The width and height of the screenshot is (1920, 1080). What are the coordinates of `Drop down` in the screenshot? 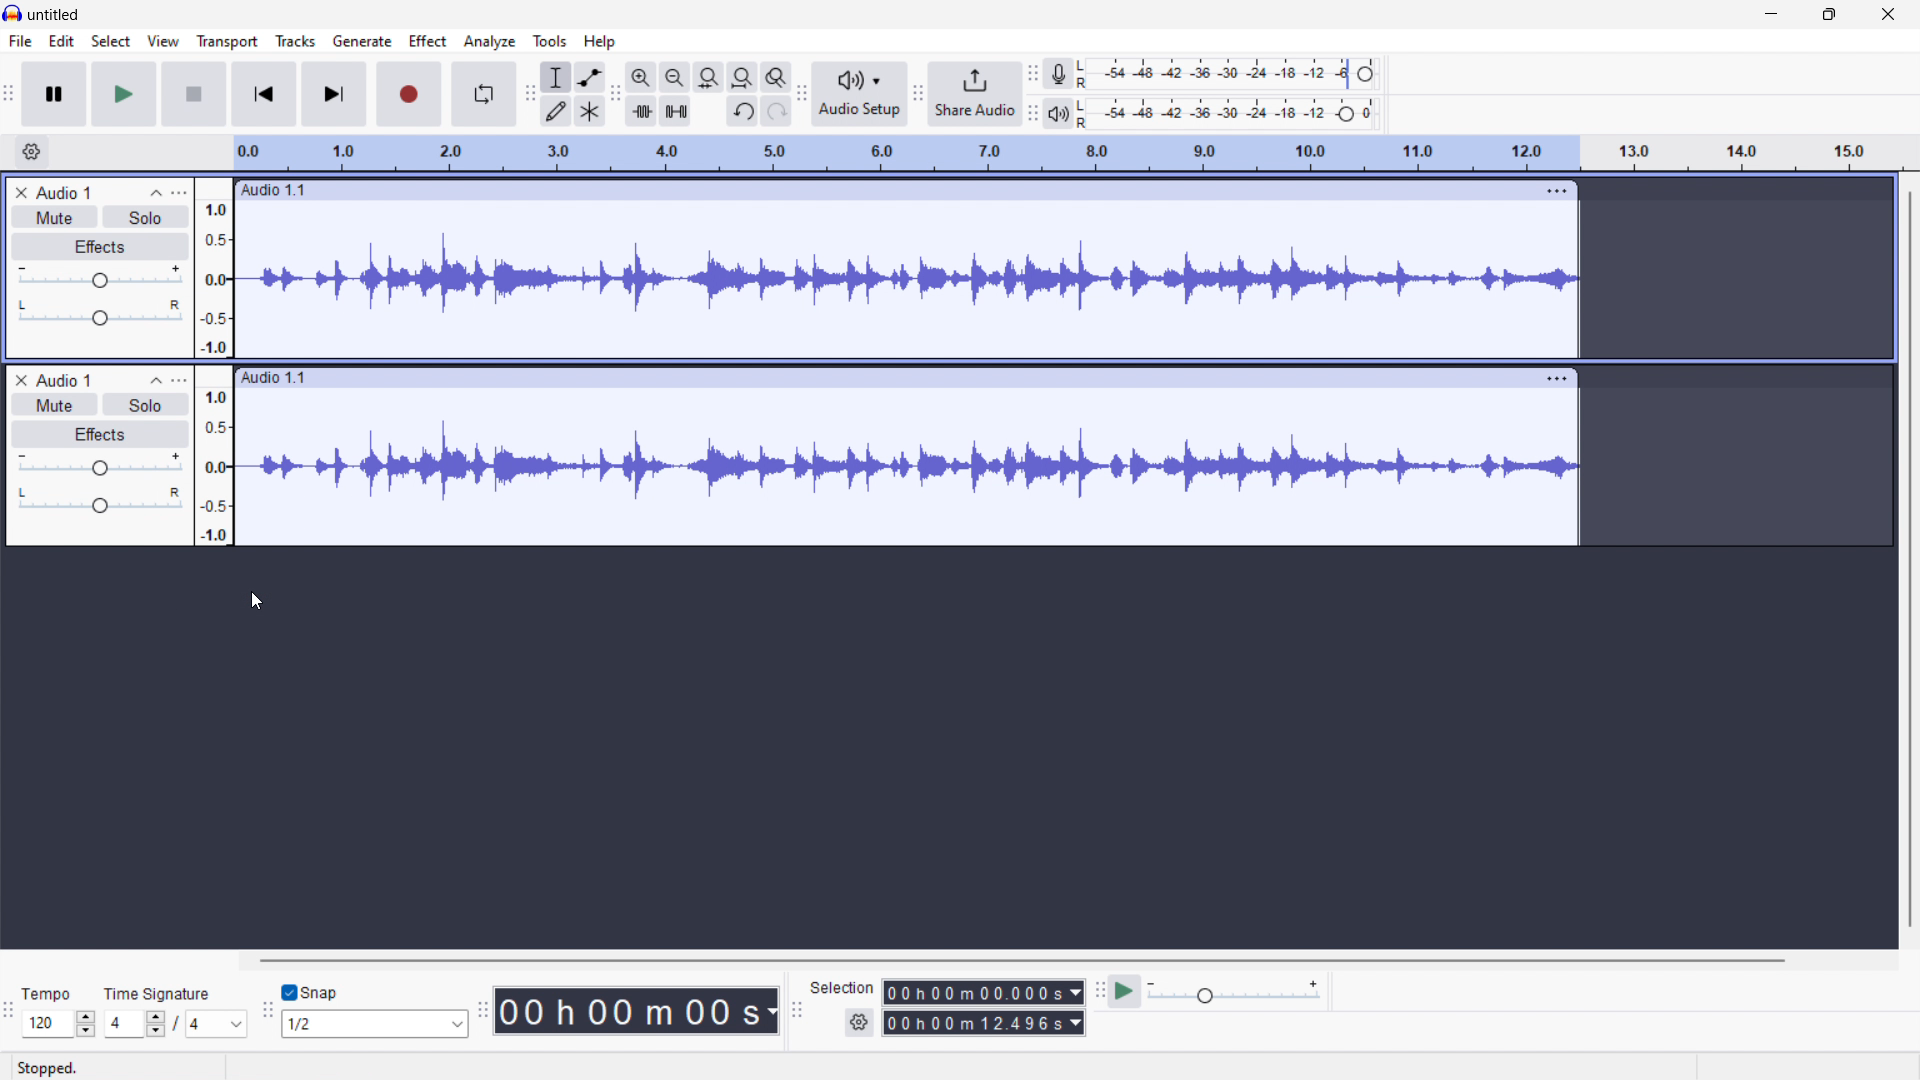 It's located at (452, 1024).